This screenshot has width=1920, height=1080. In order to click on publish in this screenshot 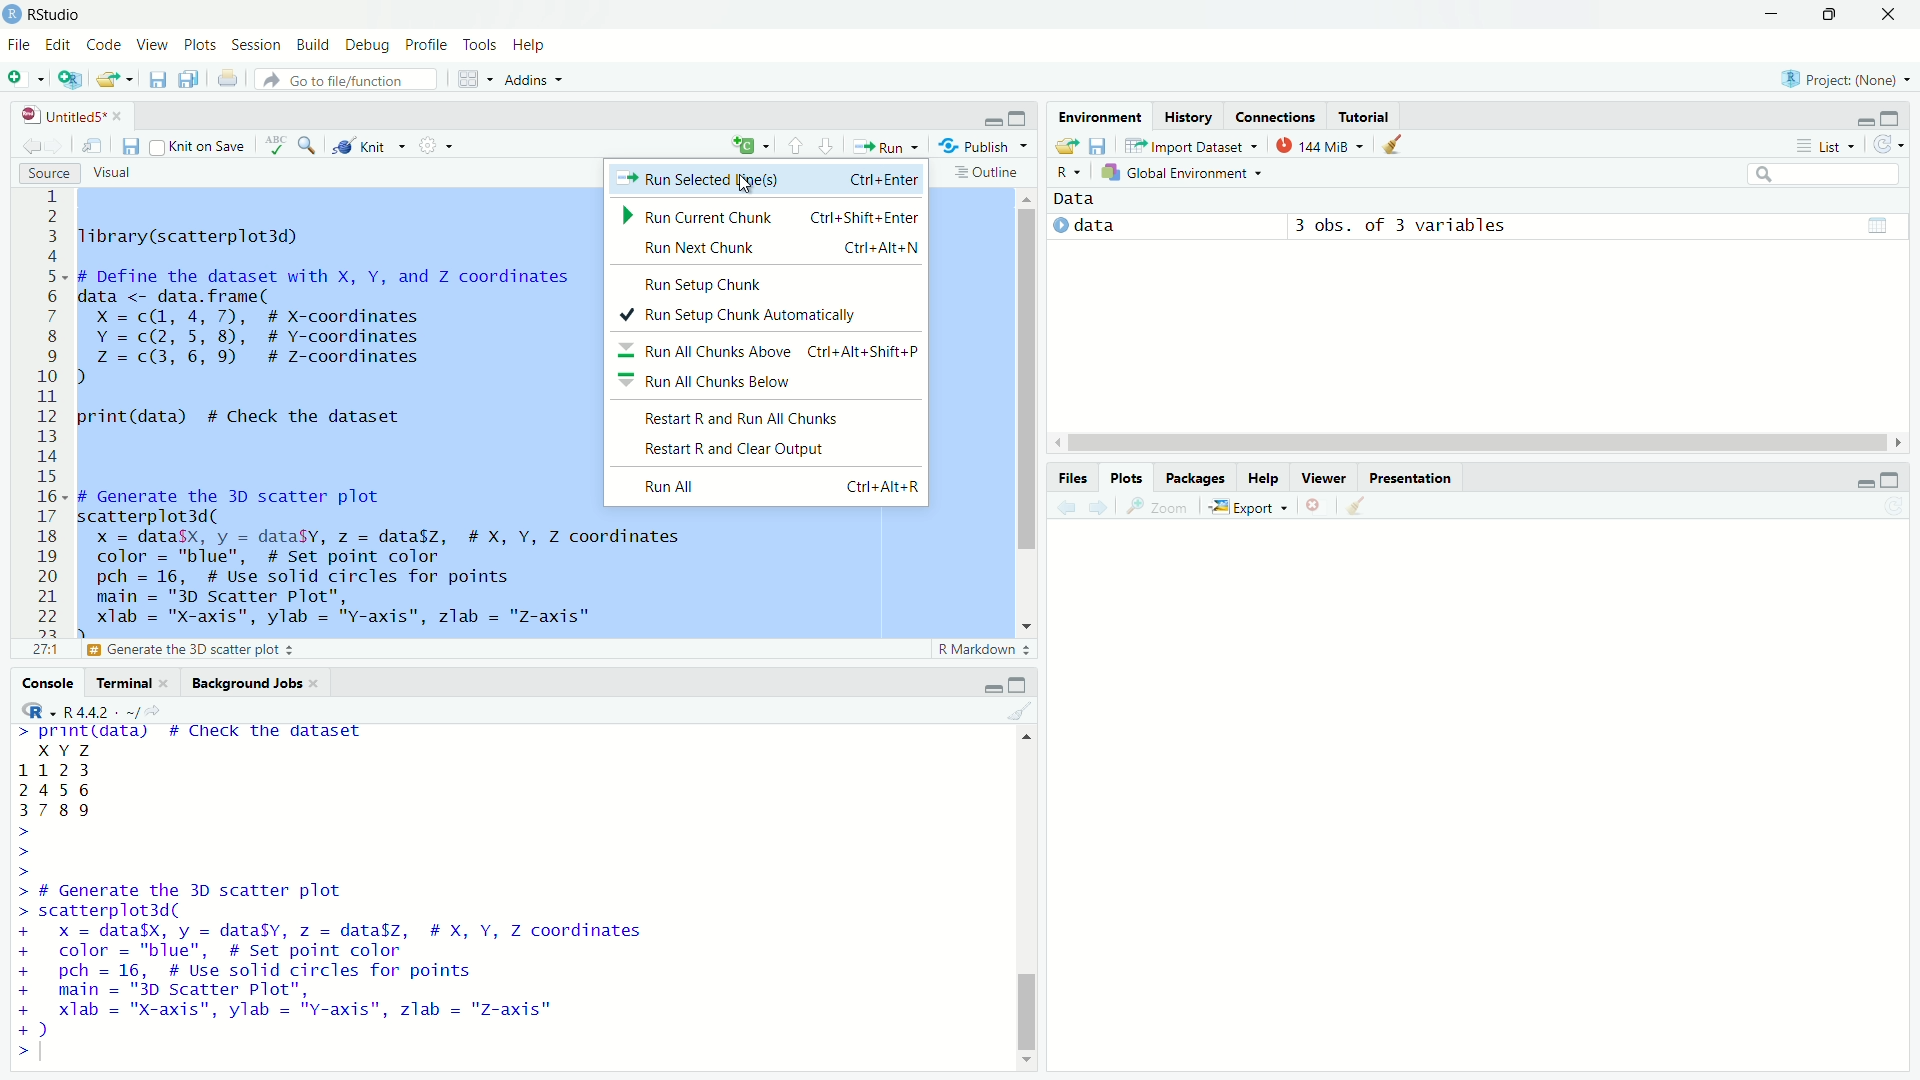, I will do `click(987, 145)`.